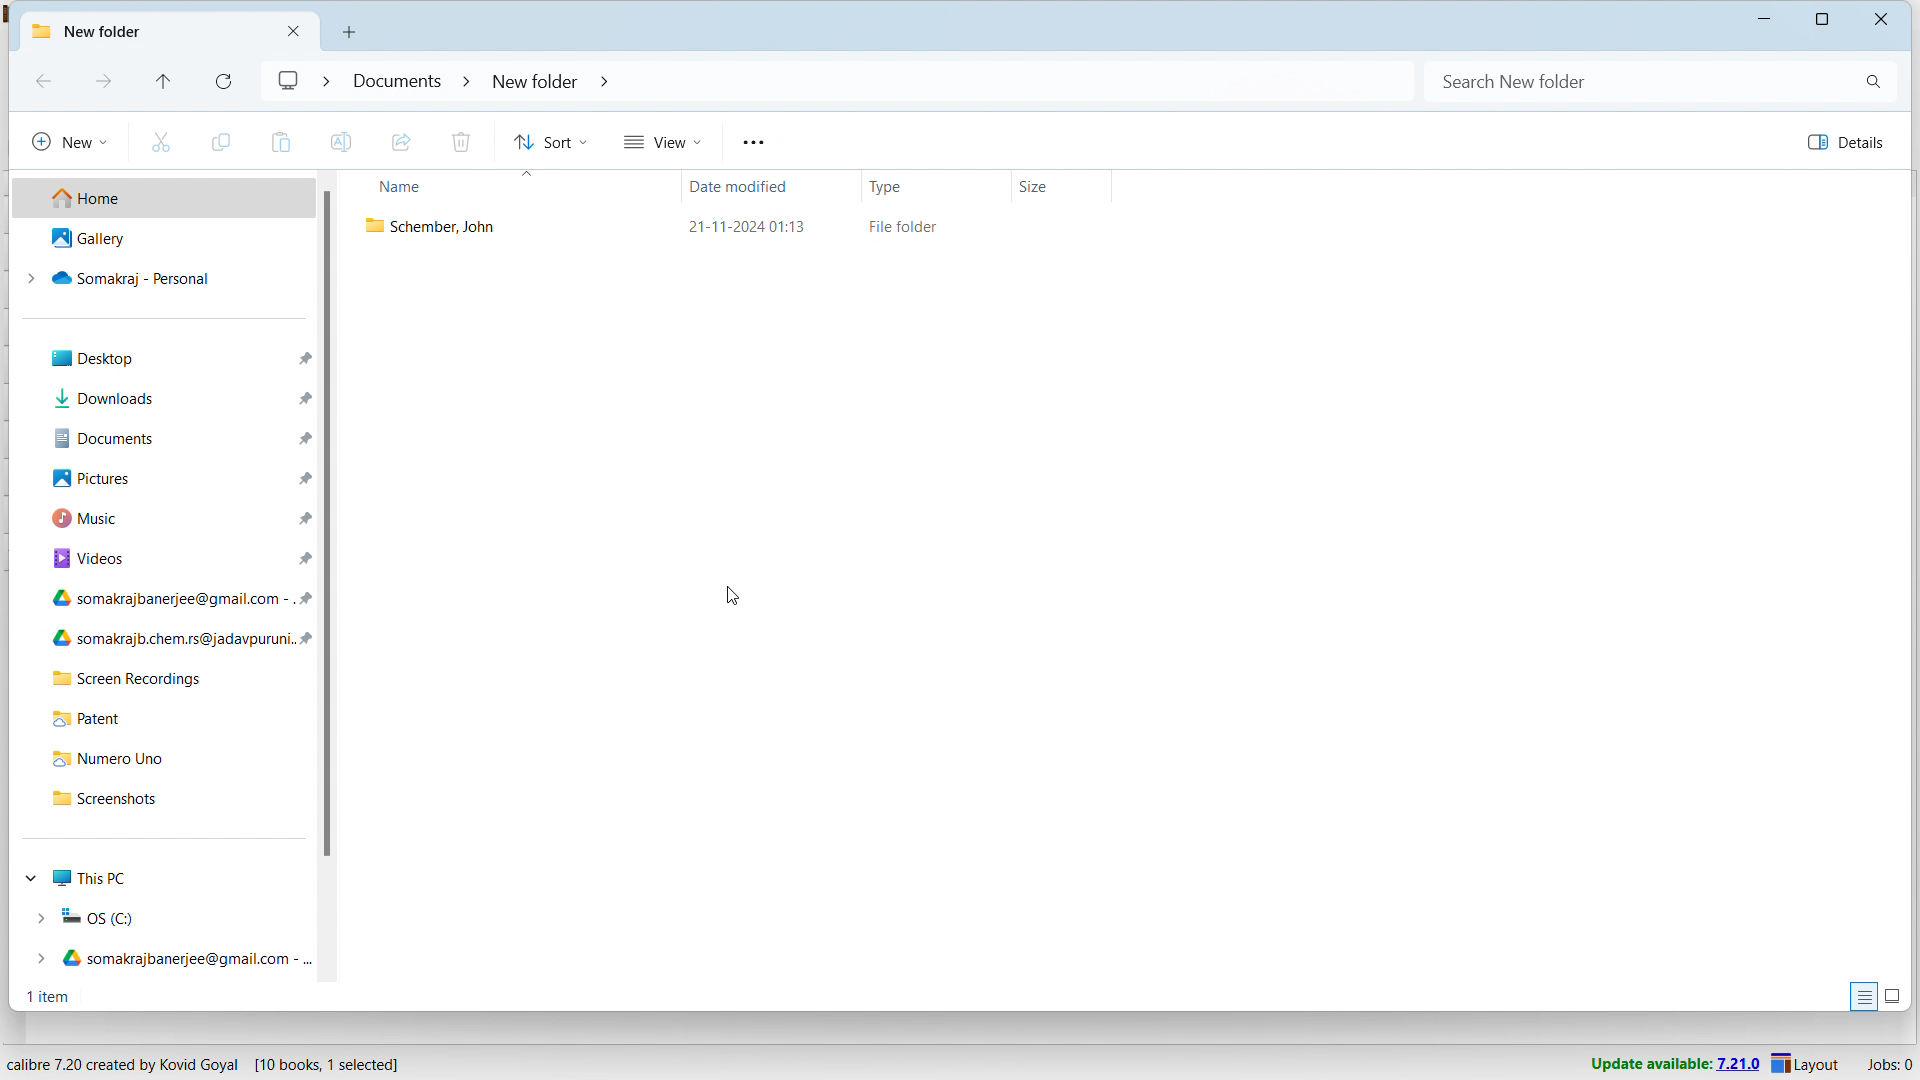 This screenshot has width=1920, height=1080. What do you see at coordinates (179, 595) in the screenshot?
I see `Google drive 1` at bounding box center [179, 595].